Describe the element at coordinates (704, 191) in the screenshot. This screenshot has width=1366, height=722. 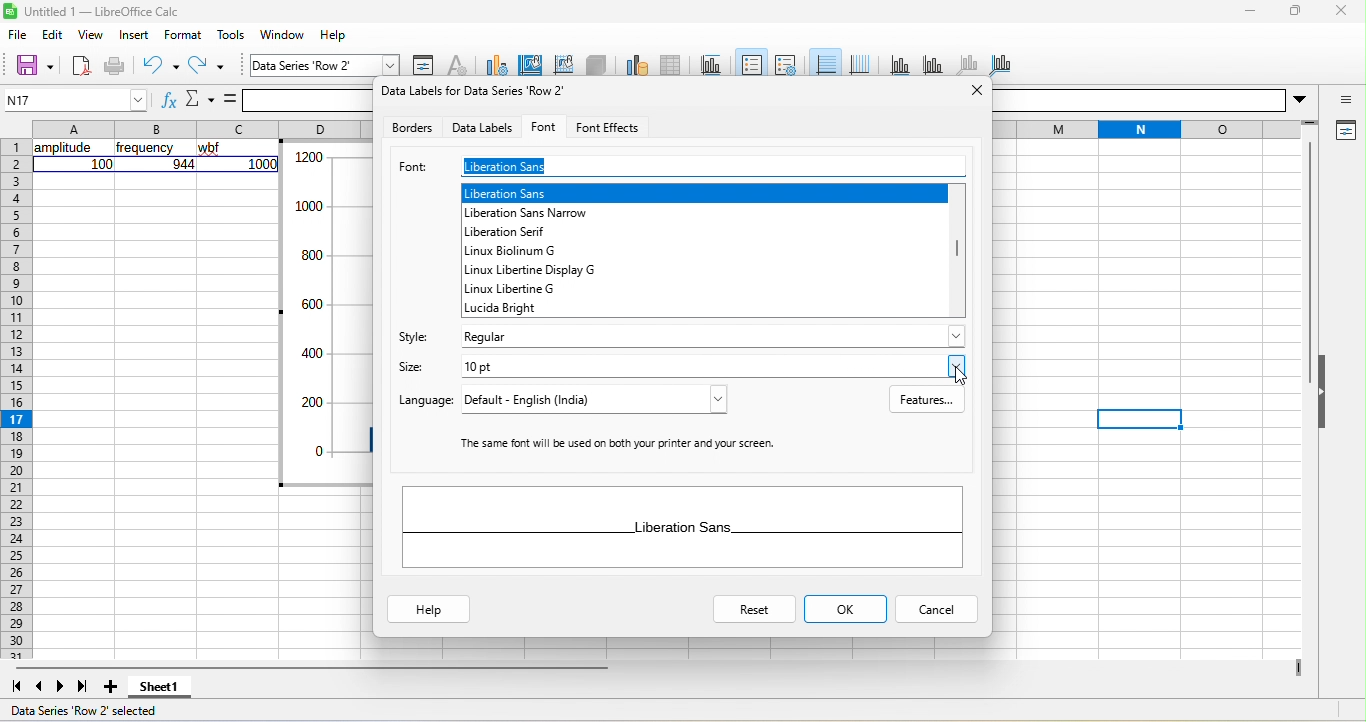
I see `liberation sans` at that location.